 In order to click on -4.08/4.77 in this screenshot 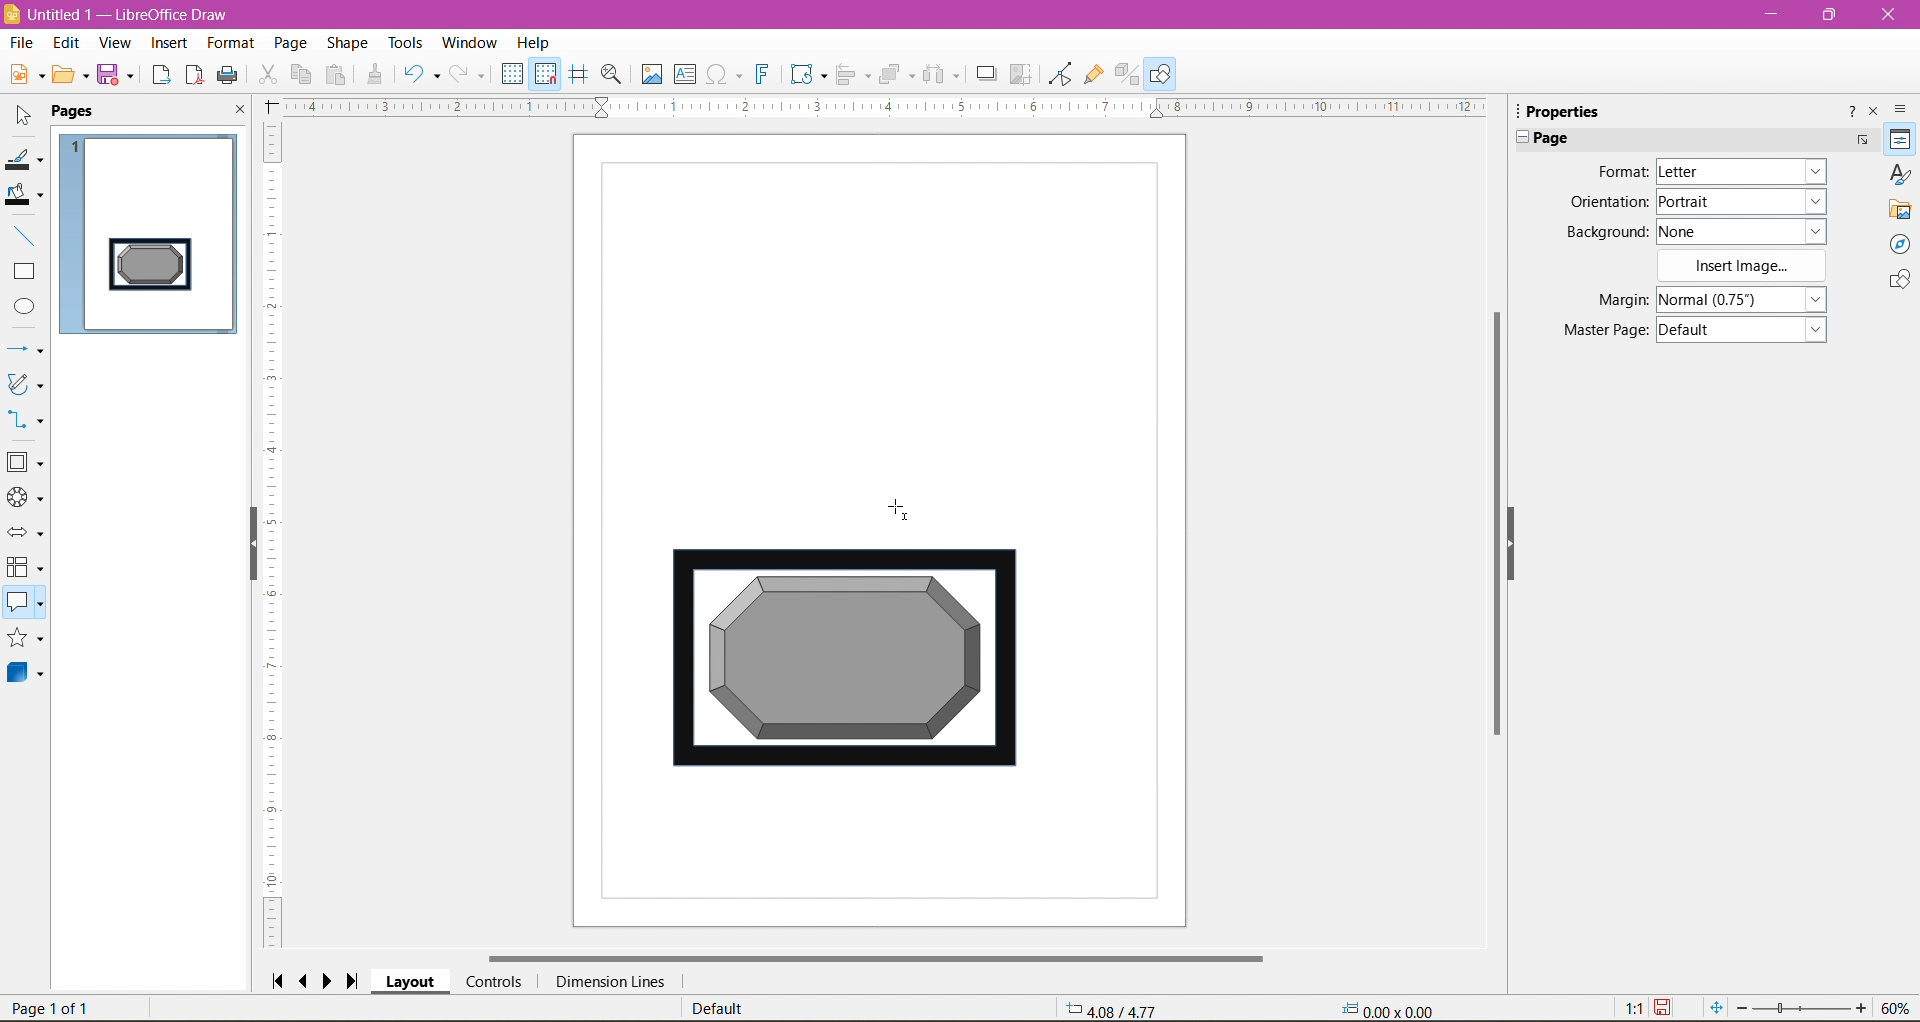, I will do `click(1112, 1008)`.